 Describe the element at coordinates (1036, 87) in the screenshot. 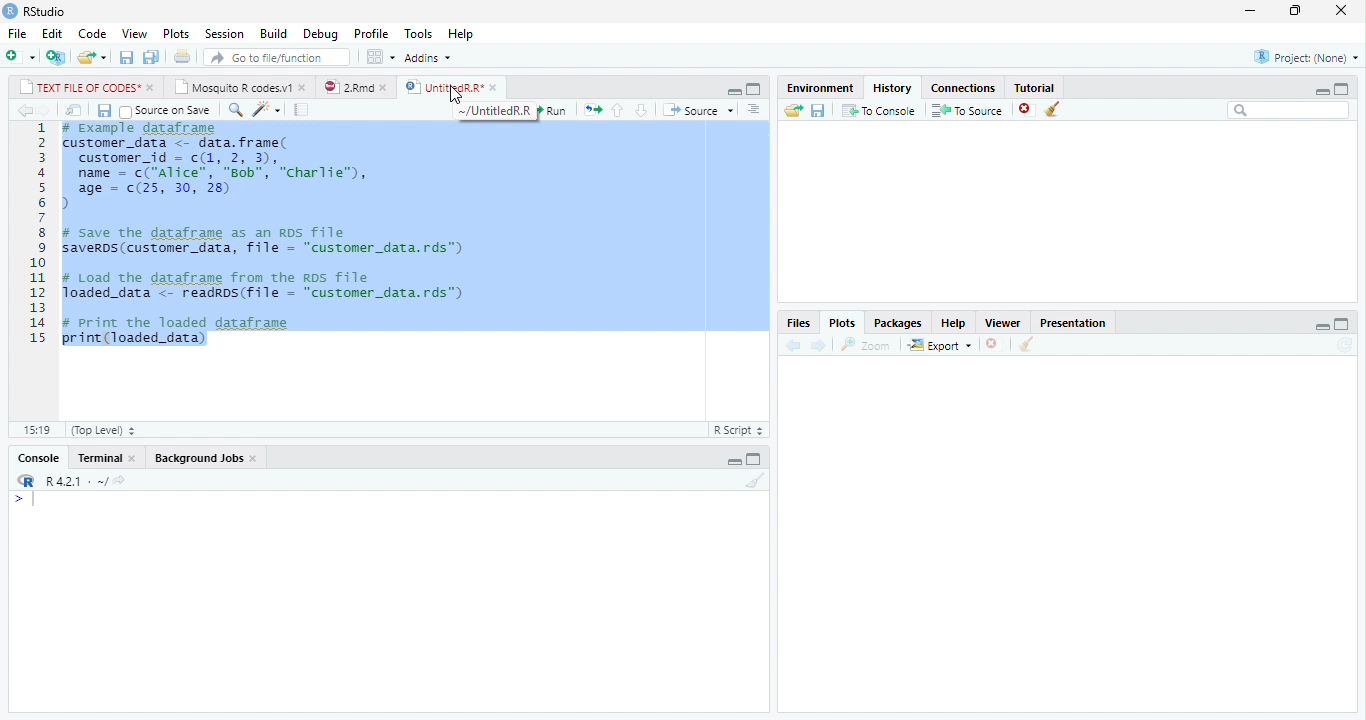

I see `Tutorial` at that location.